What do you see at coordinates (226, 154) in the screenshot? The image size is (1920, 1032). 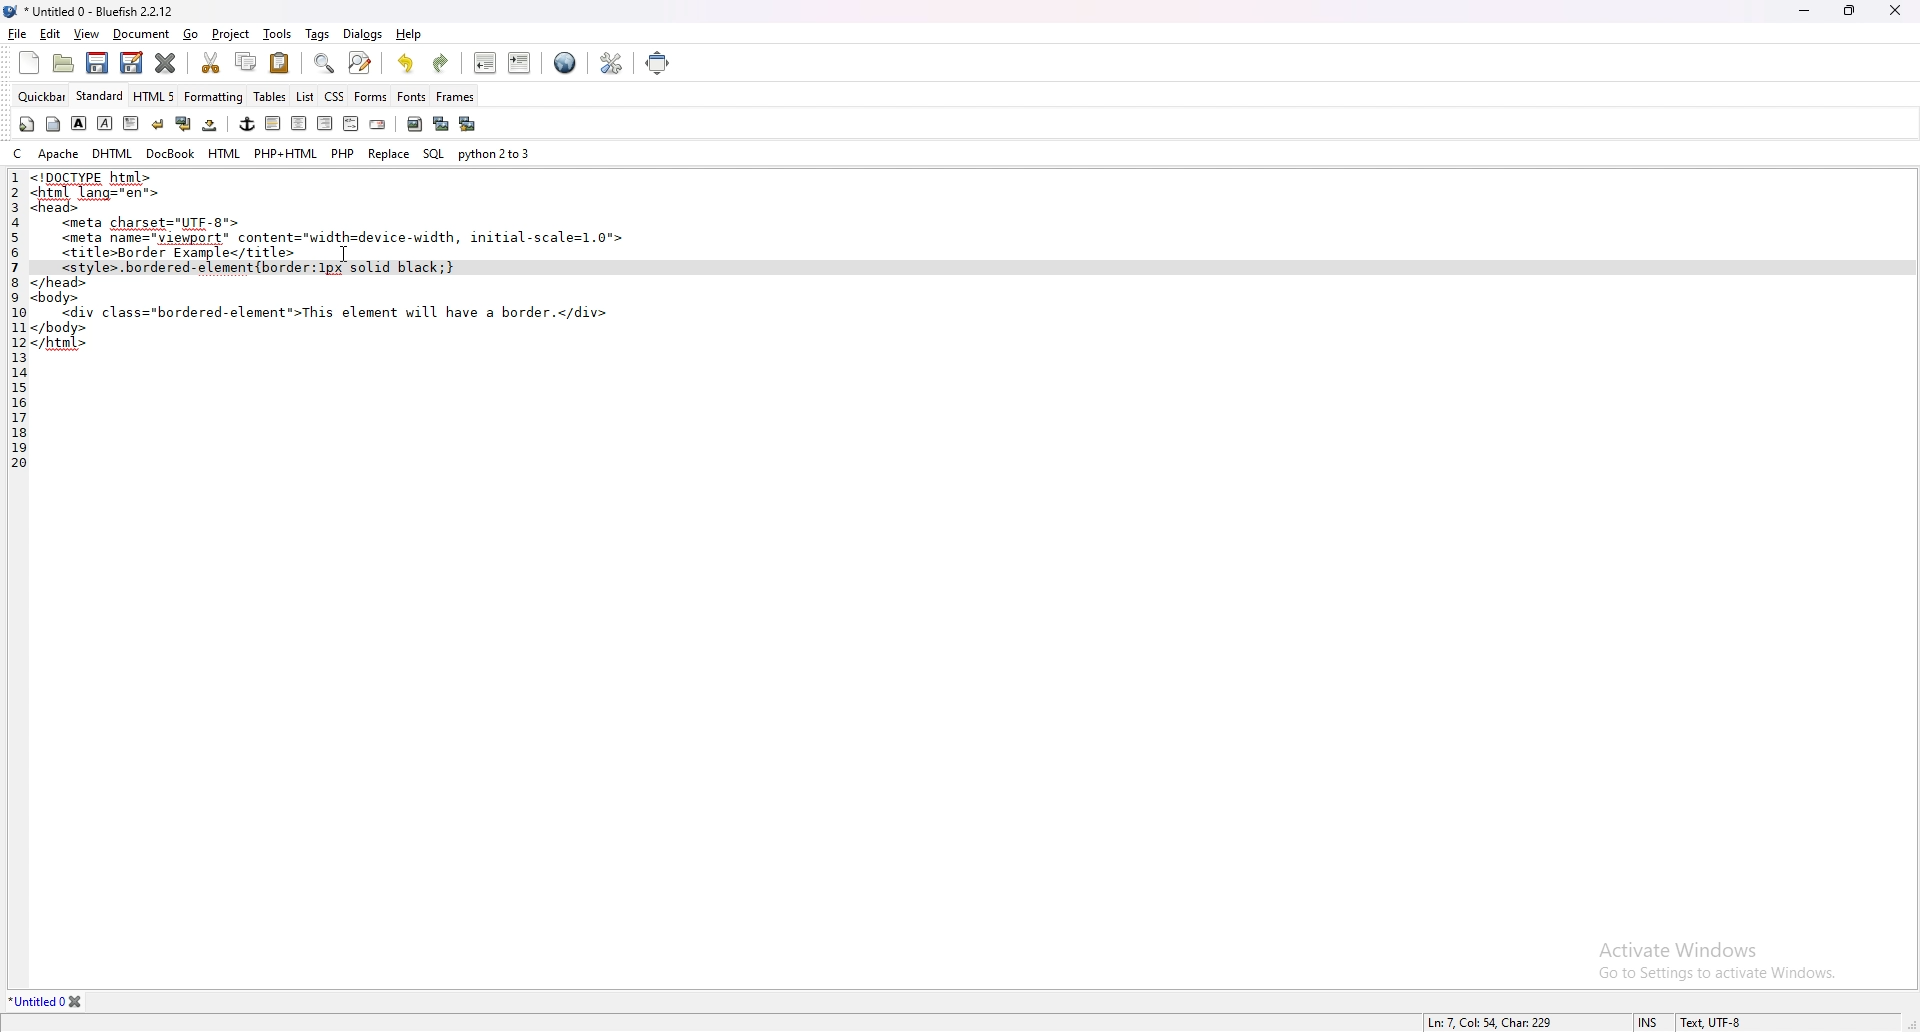 I see `html` at bounding box center [226, 154].